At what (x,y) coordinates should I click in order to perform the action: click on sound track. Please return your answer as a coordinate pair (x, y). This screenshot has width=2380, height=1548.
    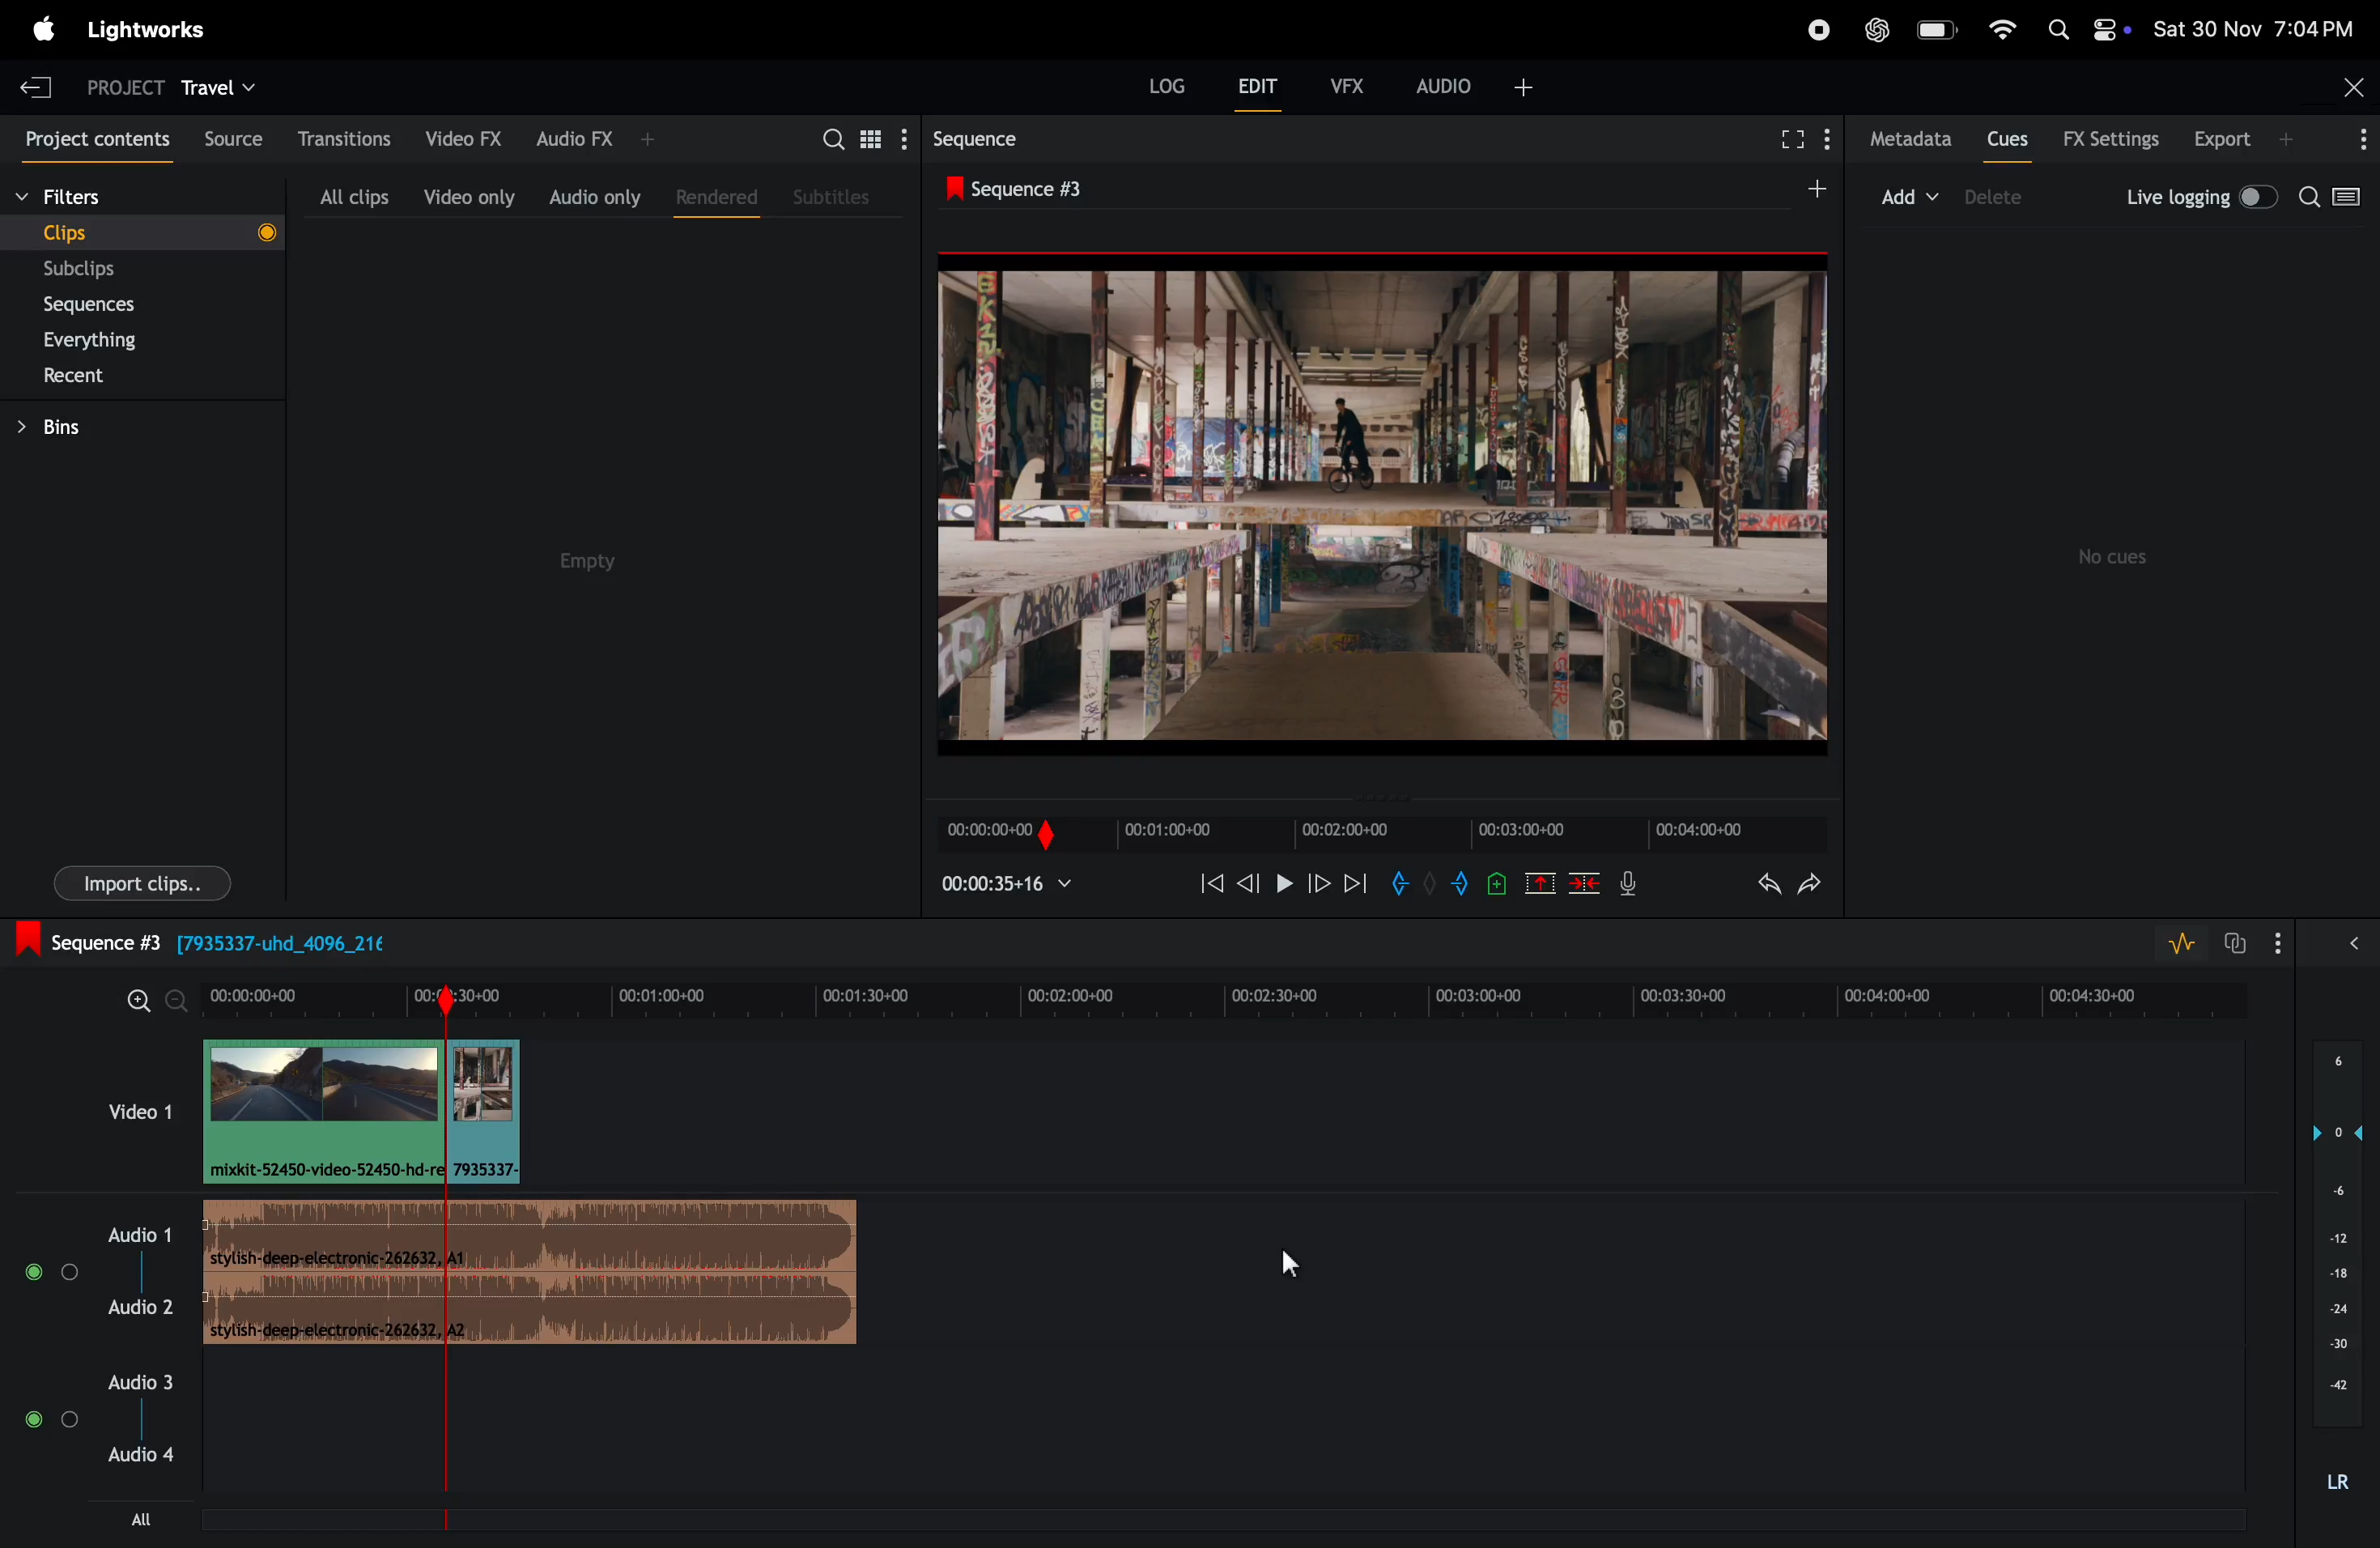
    Looking at the image, I should click on (532, 1273).